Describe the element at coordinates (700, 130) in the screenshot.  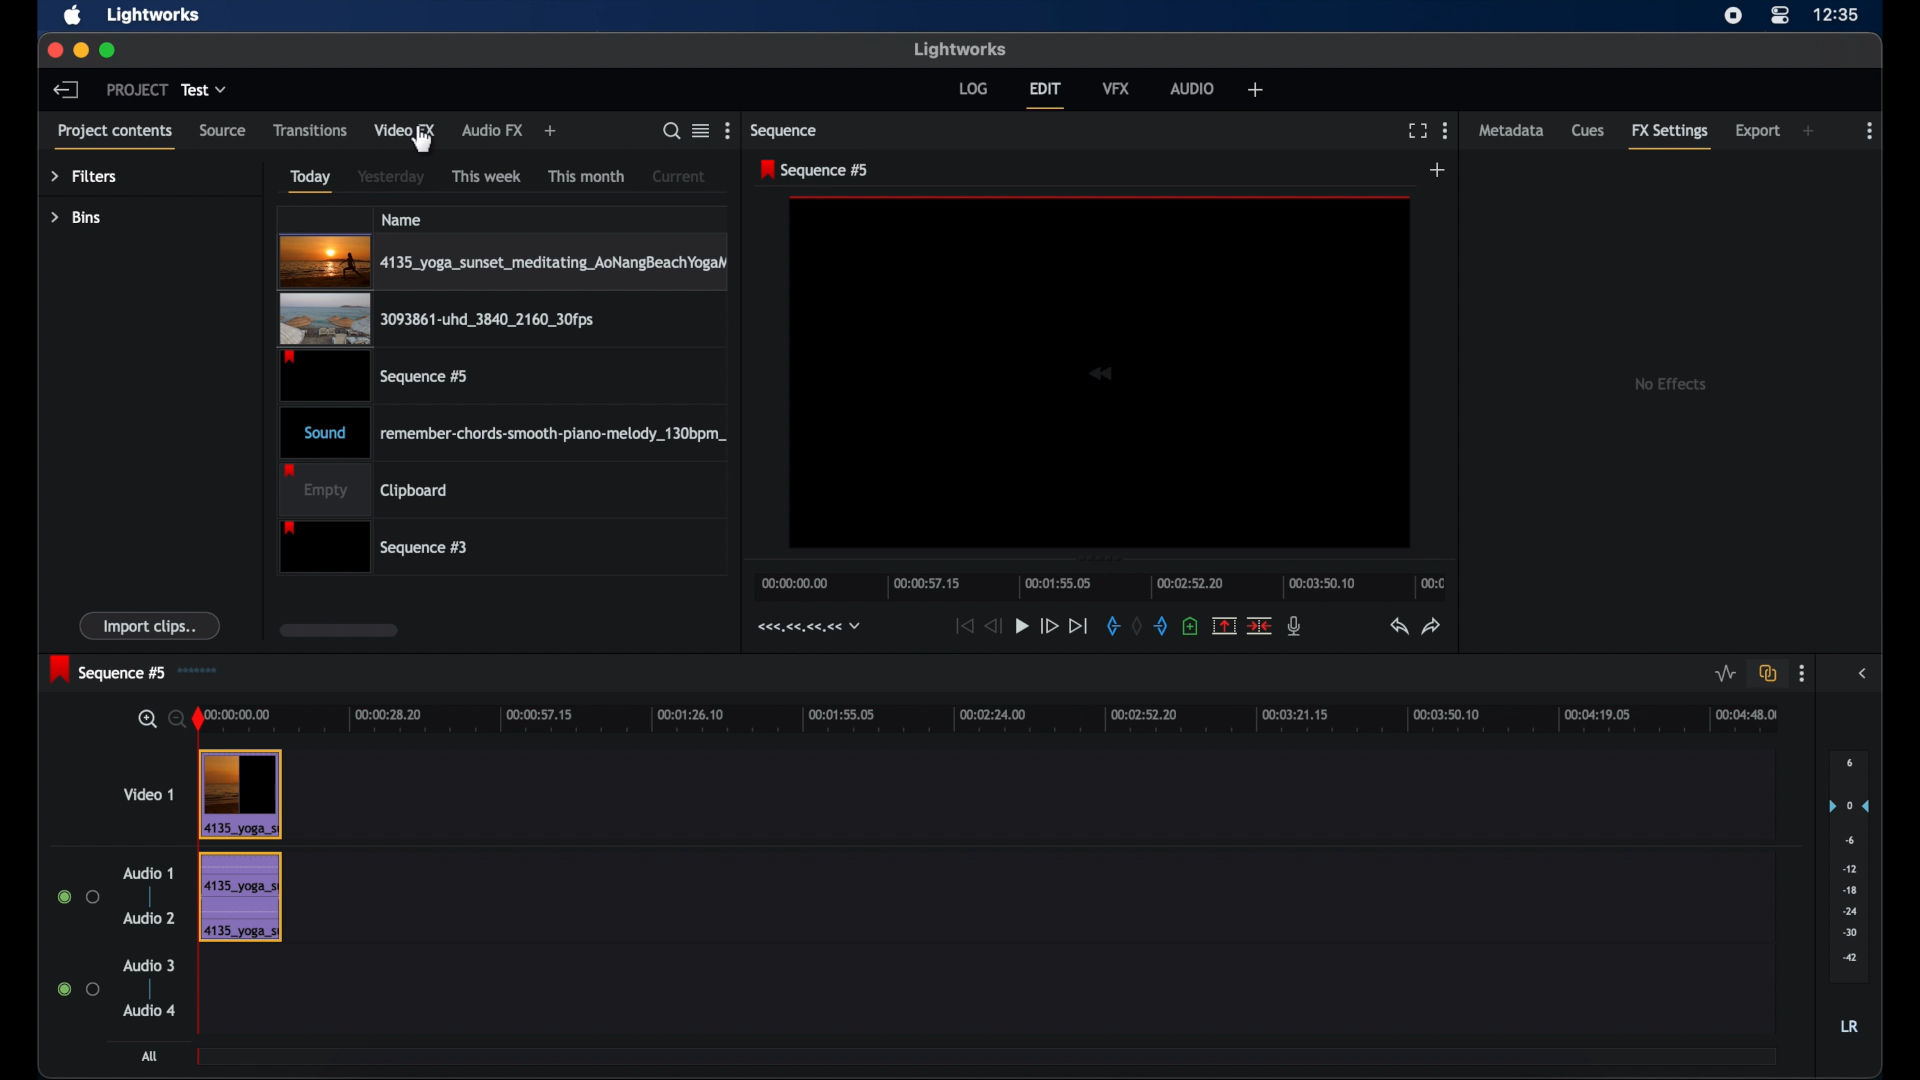
I see `options` at that location.